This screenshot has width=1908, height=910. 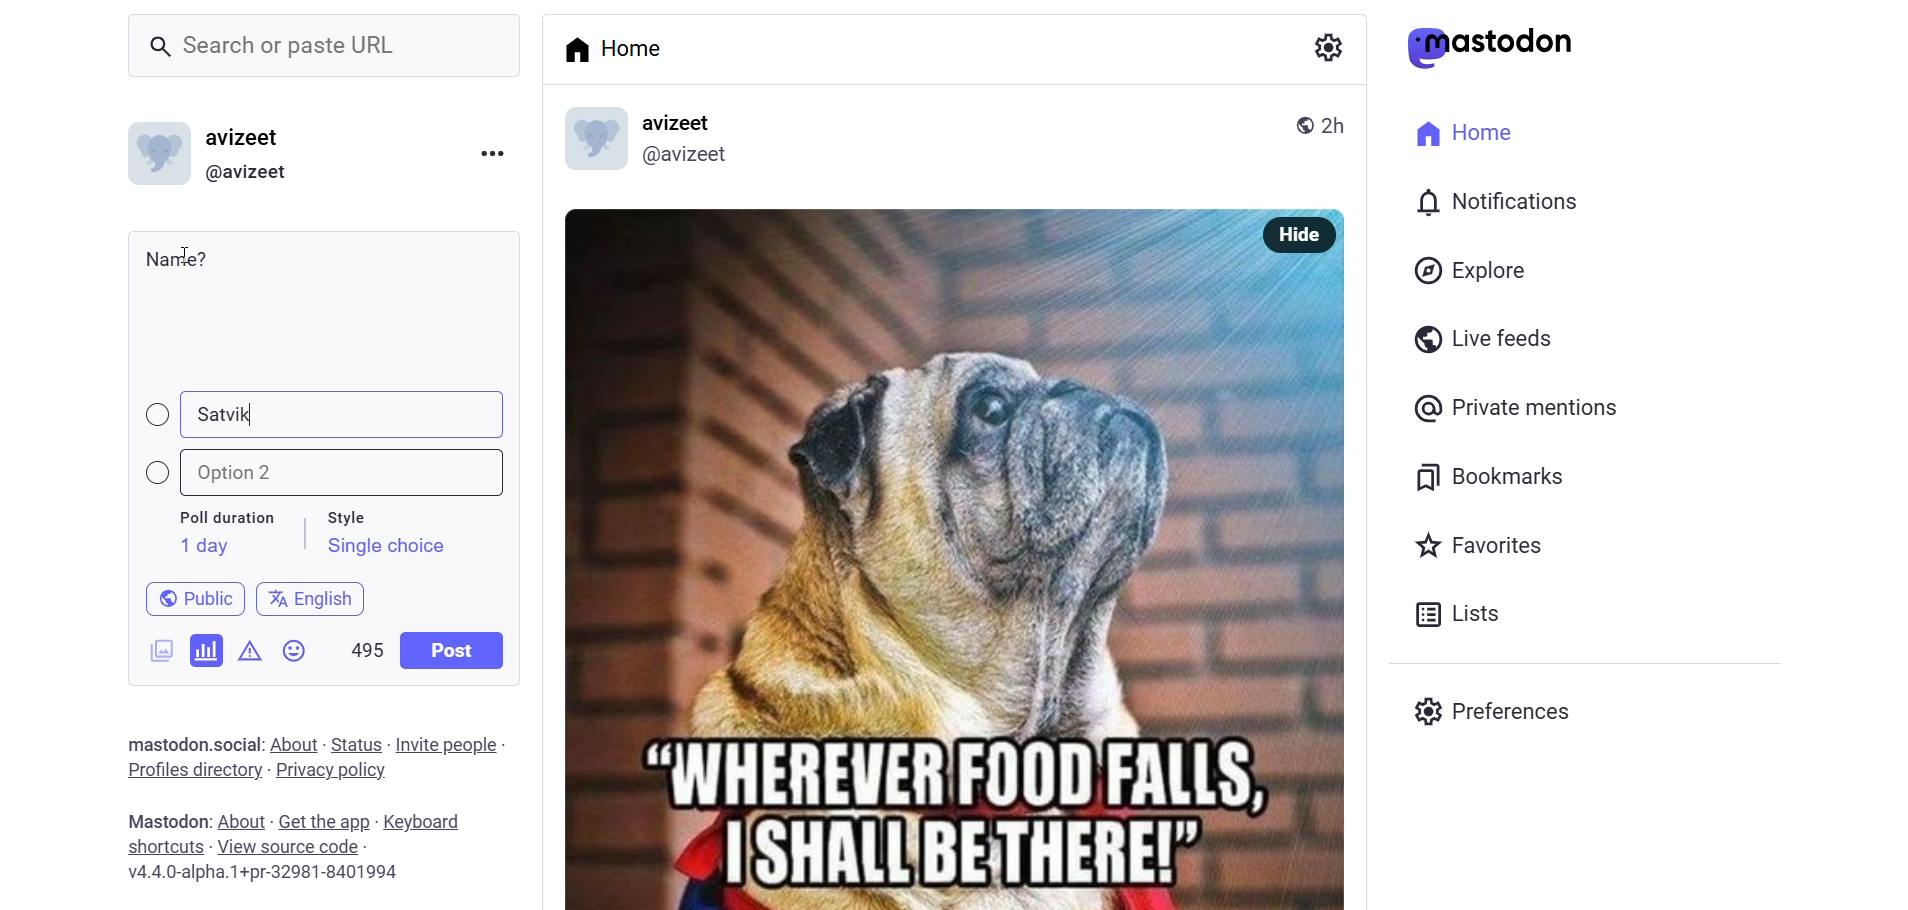 I want to click on profiles, so click(x=193, y=769).